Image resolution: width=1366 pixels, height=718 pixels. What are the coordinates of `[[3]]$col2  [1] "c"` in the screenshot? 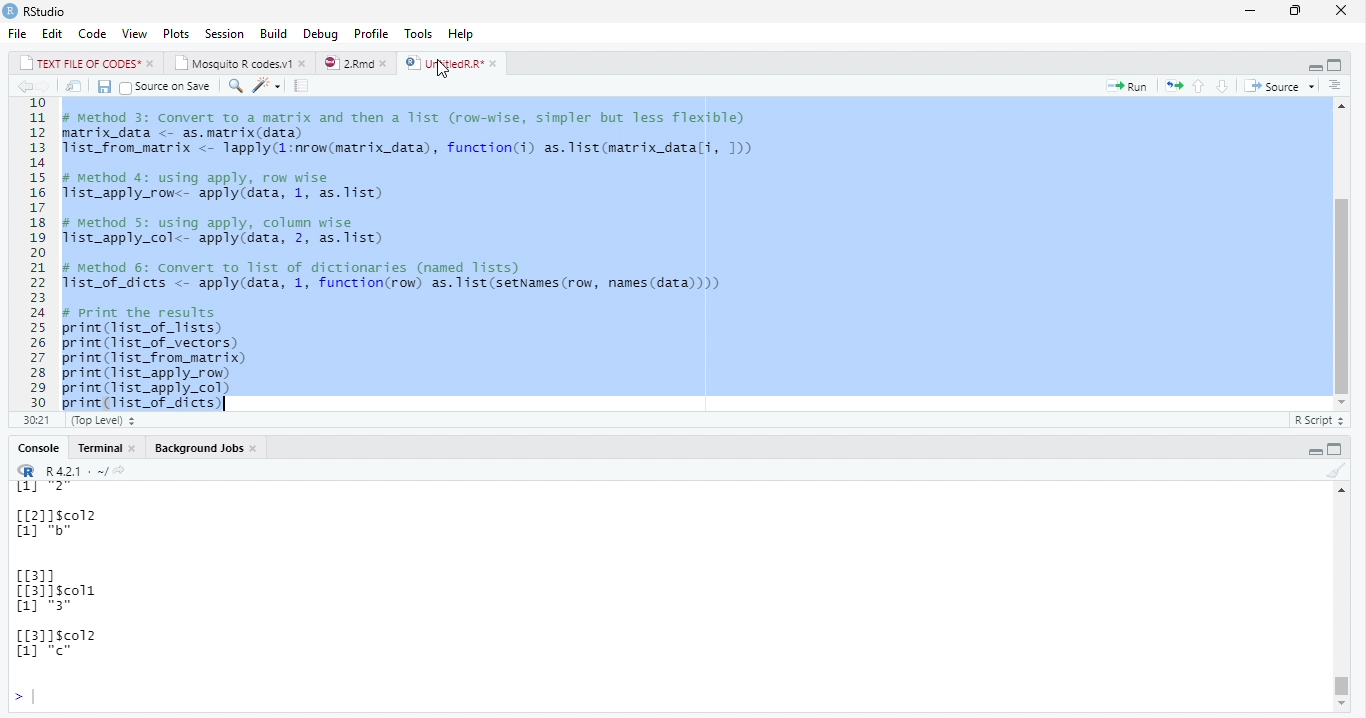 It's located at (67, 644).